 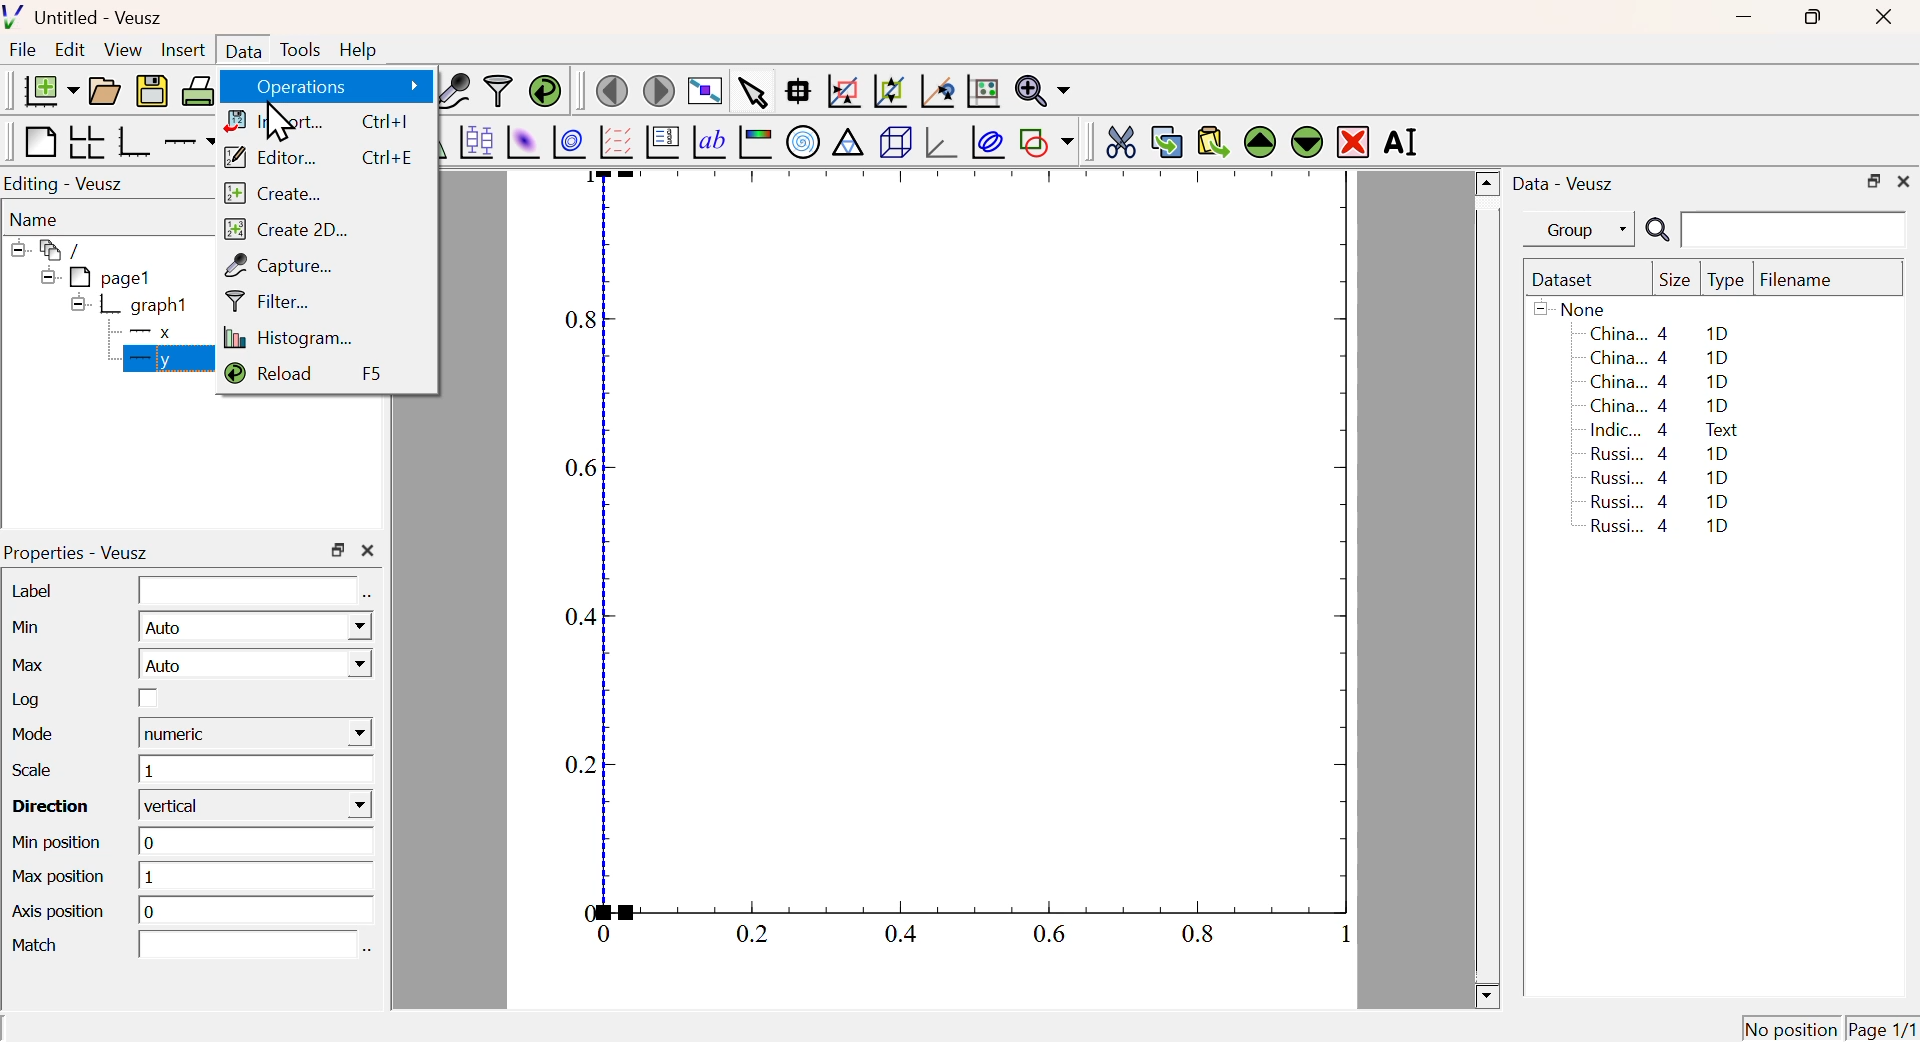 I want to click on X axis, so click(x=158, y=333).